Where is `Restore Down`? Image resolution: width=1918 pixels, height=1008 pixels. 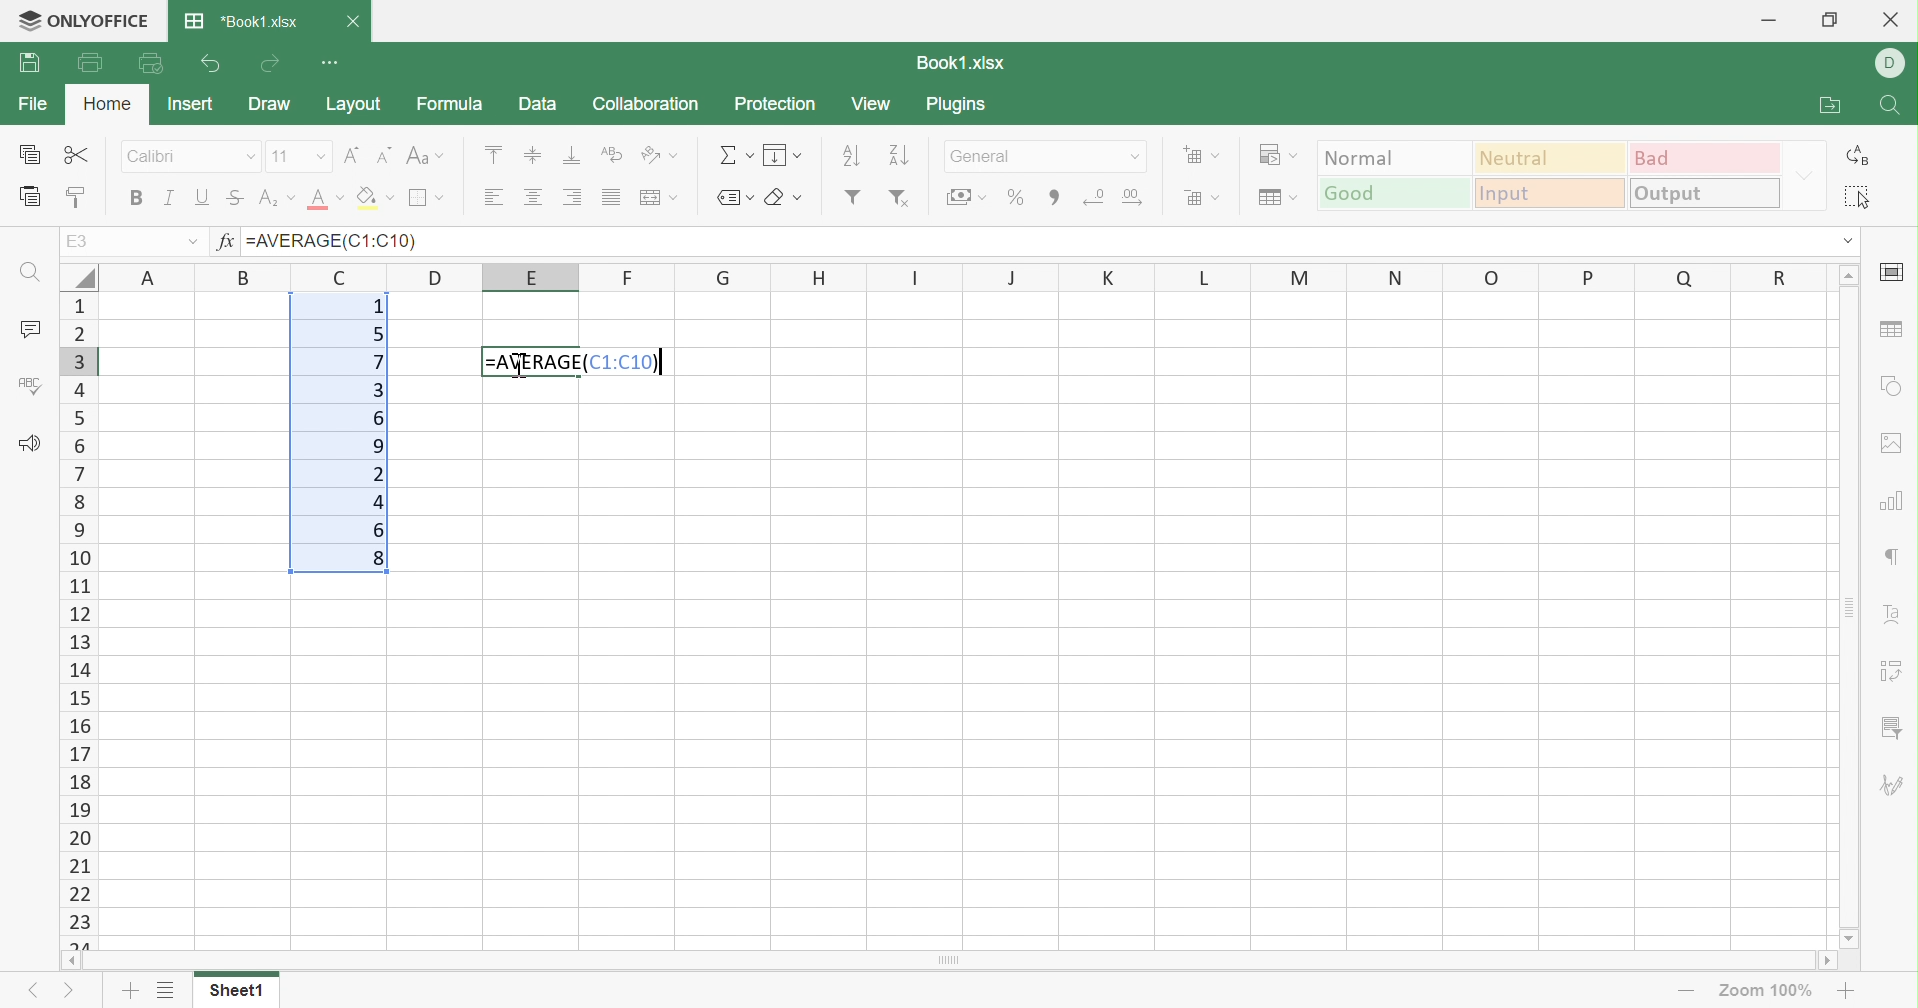
Restore Down is located at coordinates (1834, 19).